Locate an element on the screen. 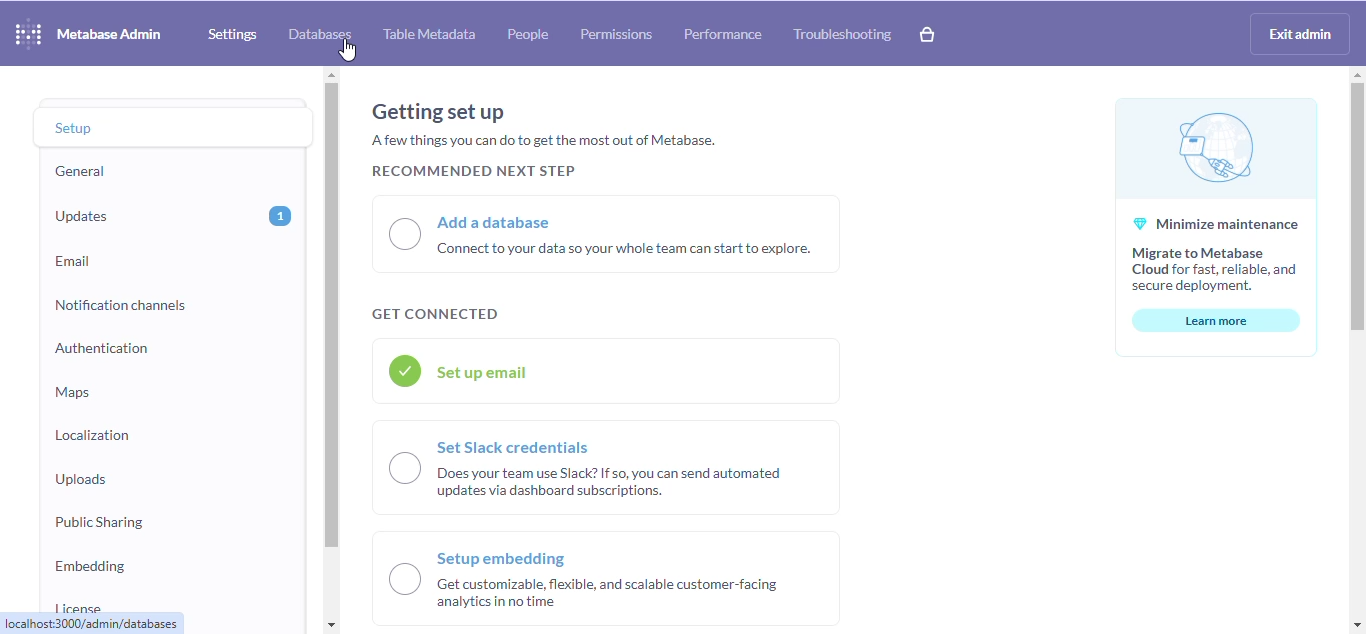  localization is located at coordinates (92, 436).